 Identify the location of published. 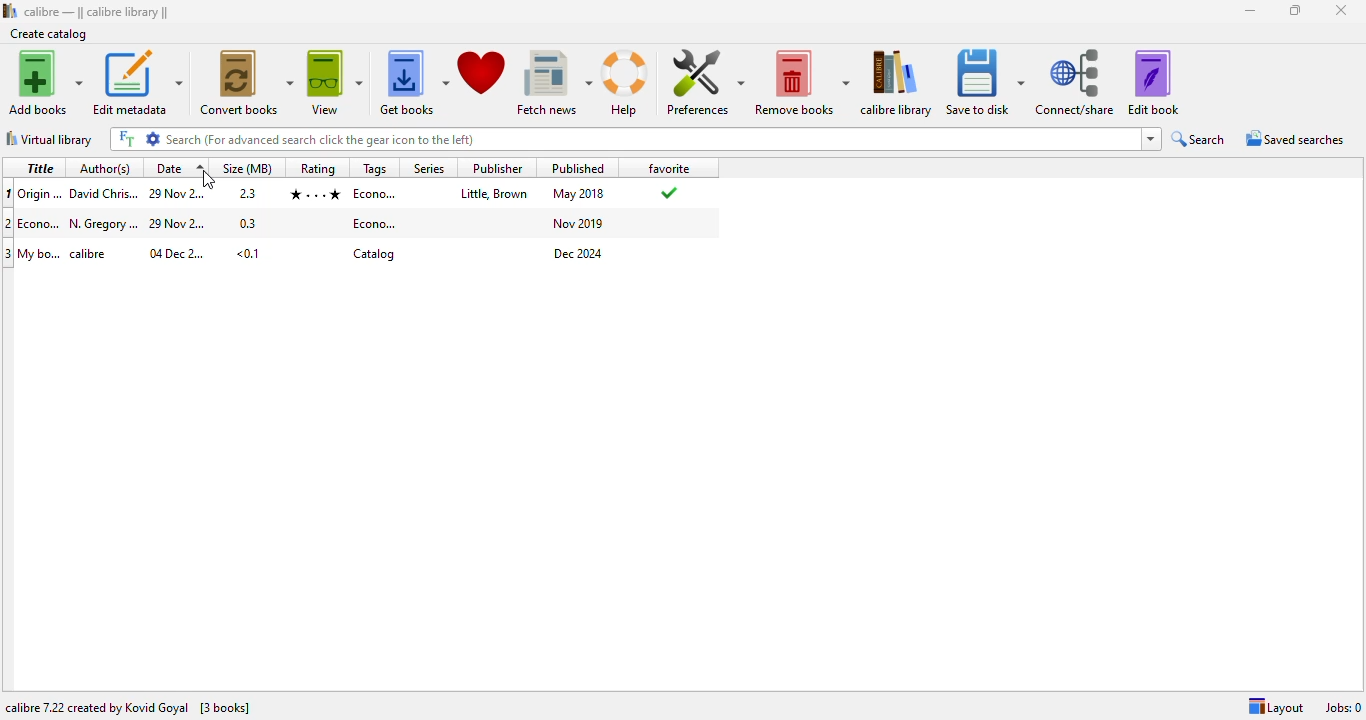
(581, 168).